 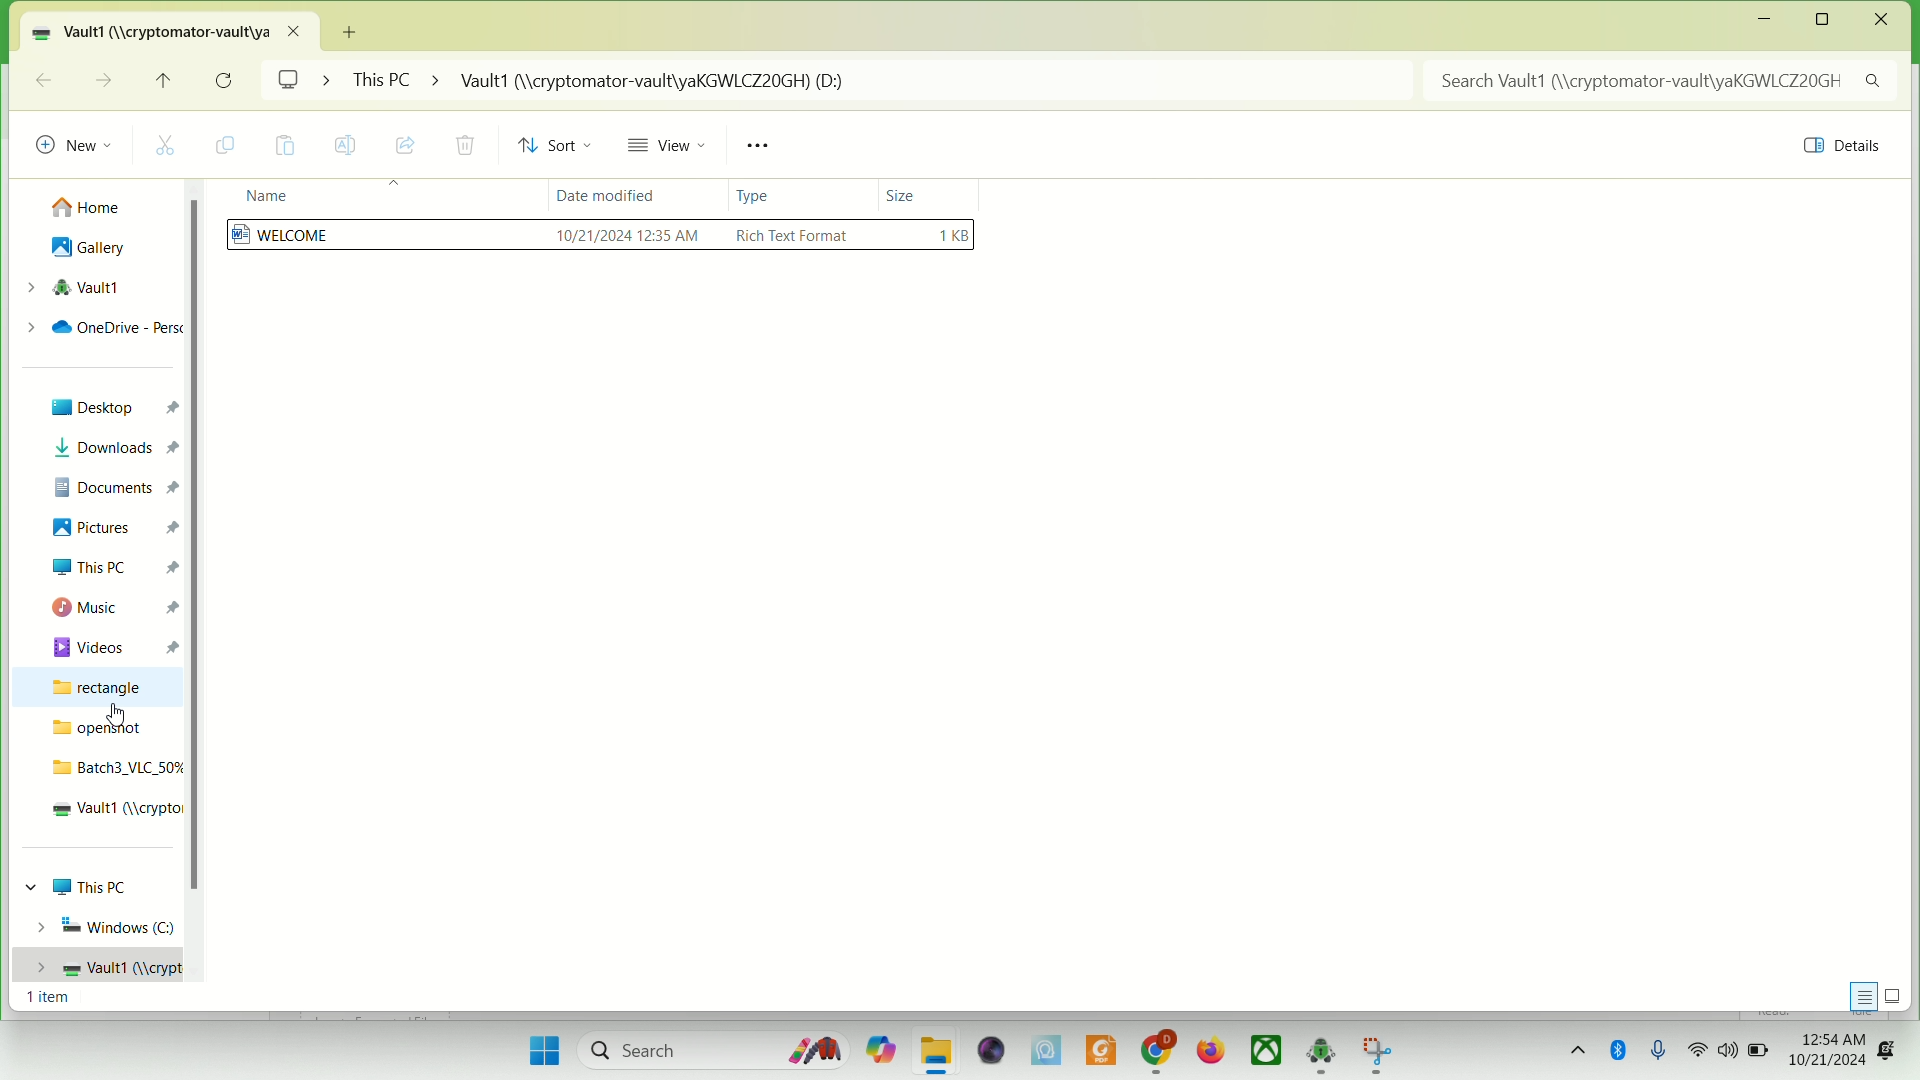 I want to click on vertical scroll bar, so click(x=195, y=595).